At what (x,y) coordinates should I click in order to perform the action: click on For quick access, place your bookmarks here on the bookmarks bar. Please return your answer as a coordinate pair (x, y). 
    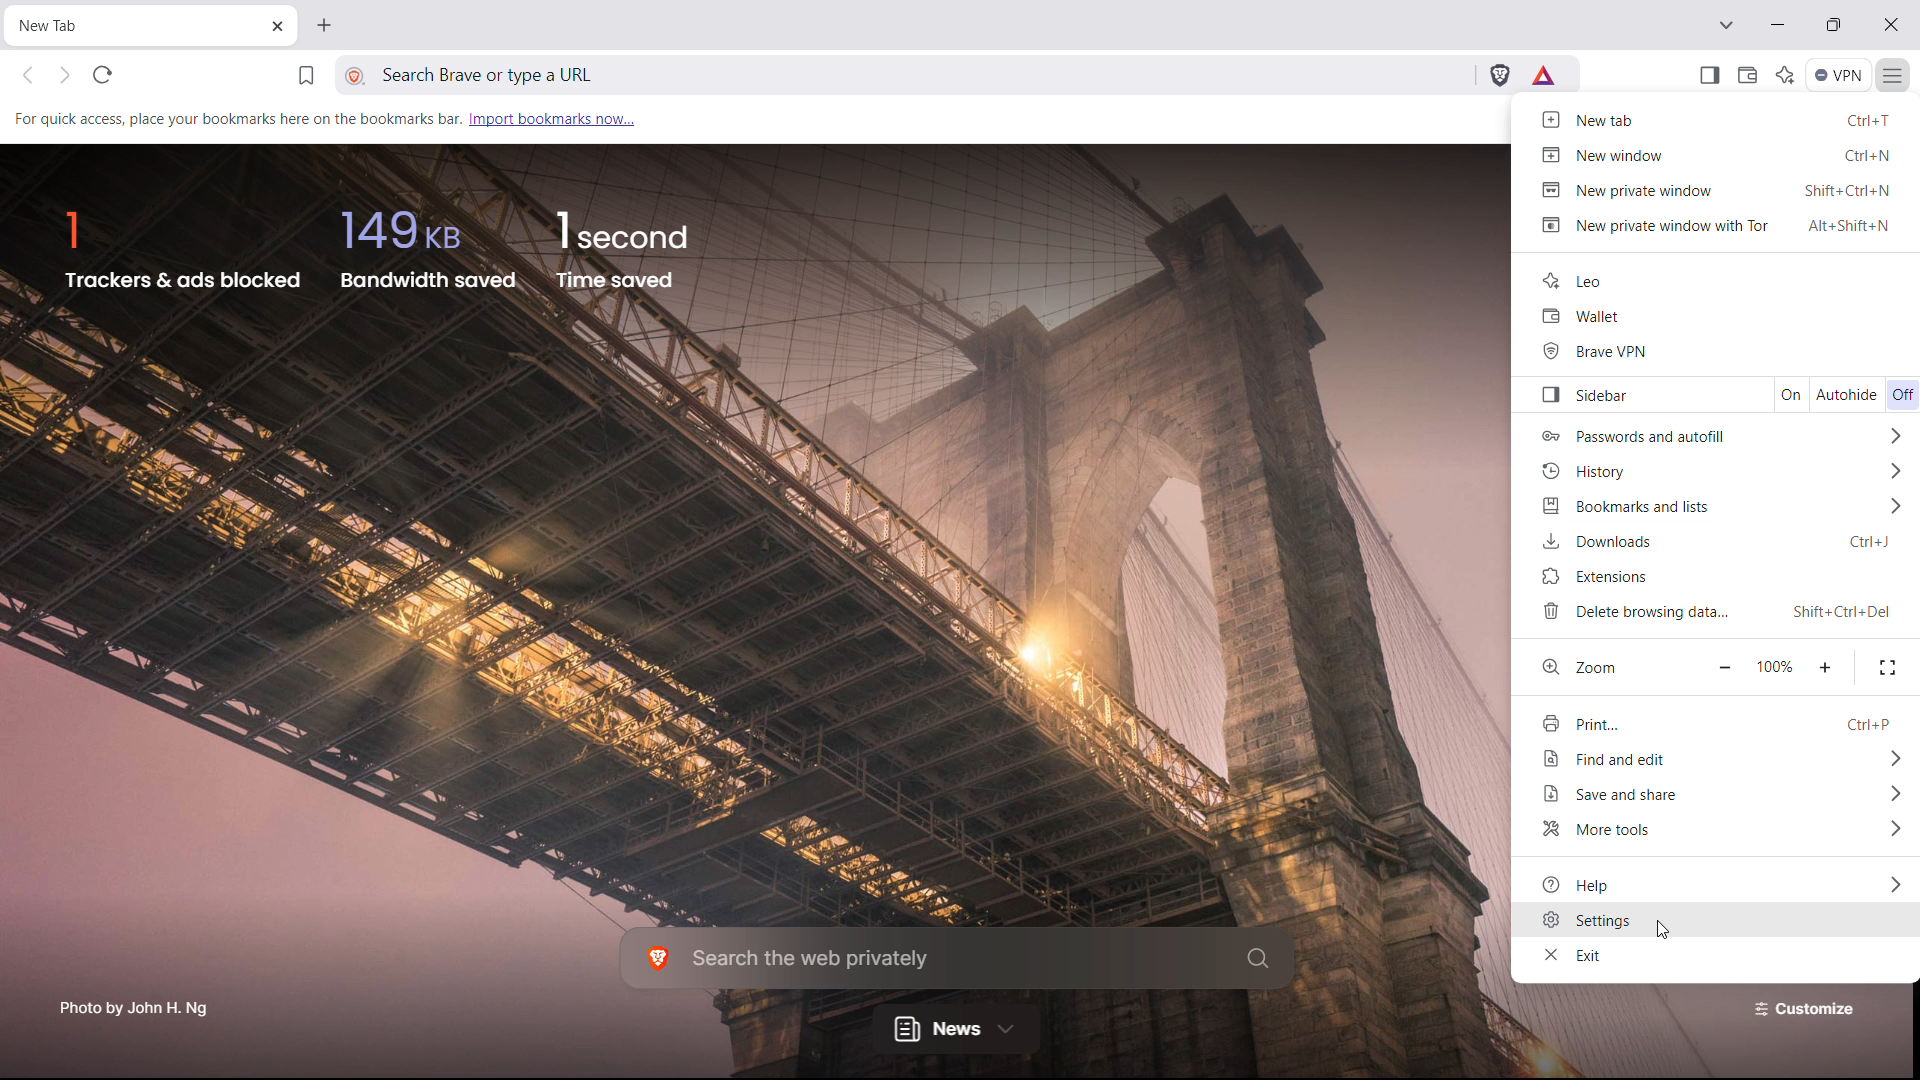
    Looking at the image, I should click on (238, 122).